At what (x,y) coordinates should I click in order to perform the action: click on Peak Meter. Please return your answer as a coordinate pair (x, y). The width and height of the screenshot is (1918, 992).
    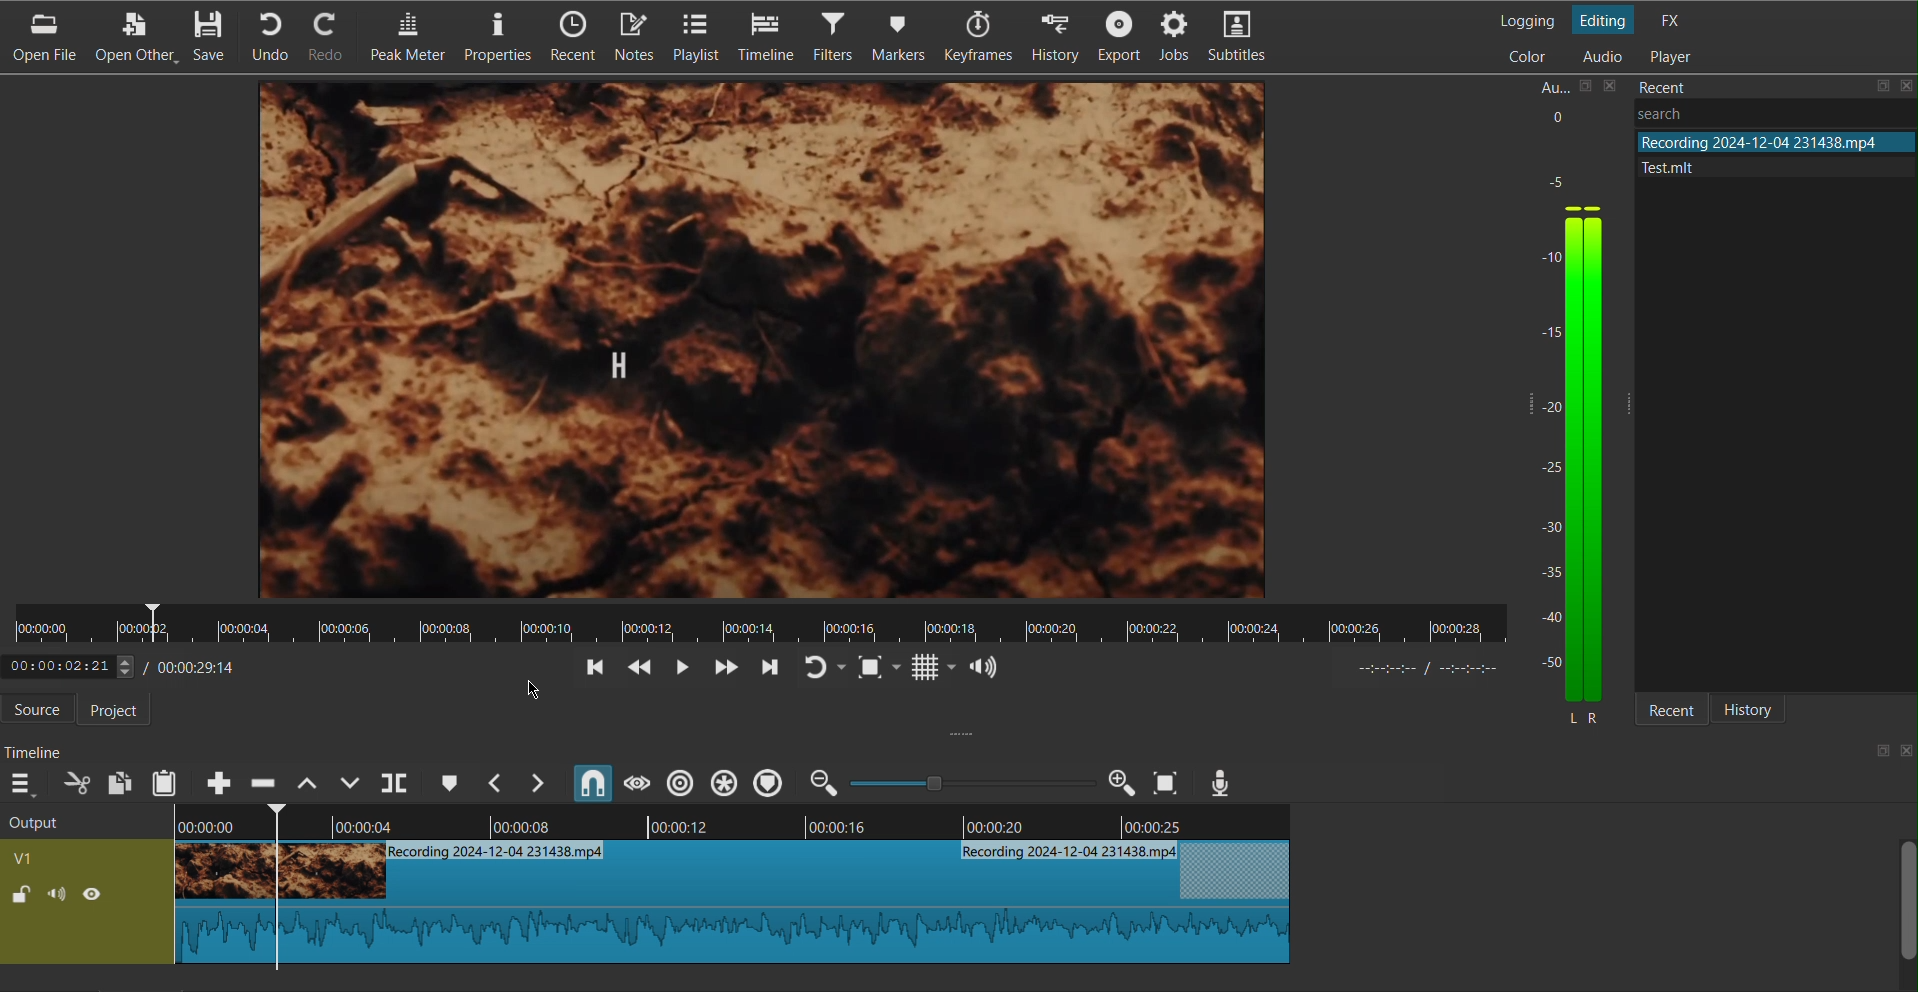
    Looking at the image, I should click on (403, 38).